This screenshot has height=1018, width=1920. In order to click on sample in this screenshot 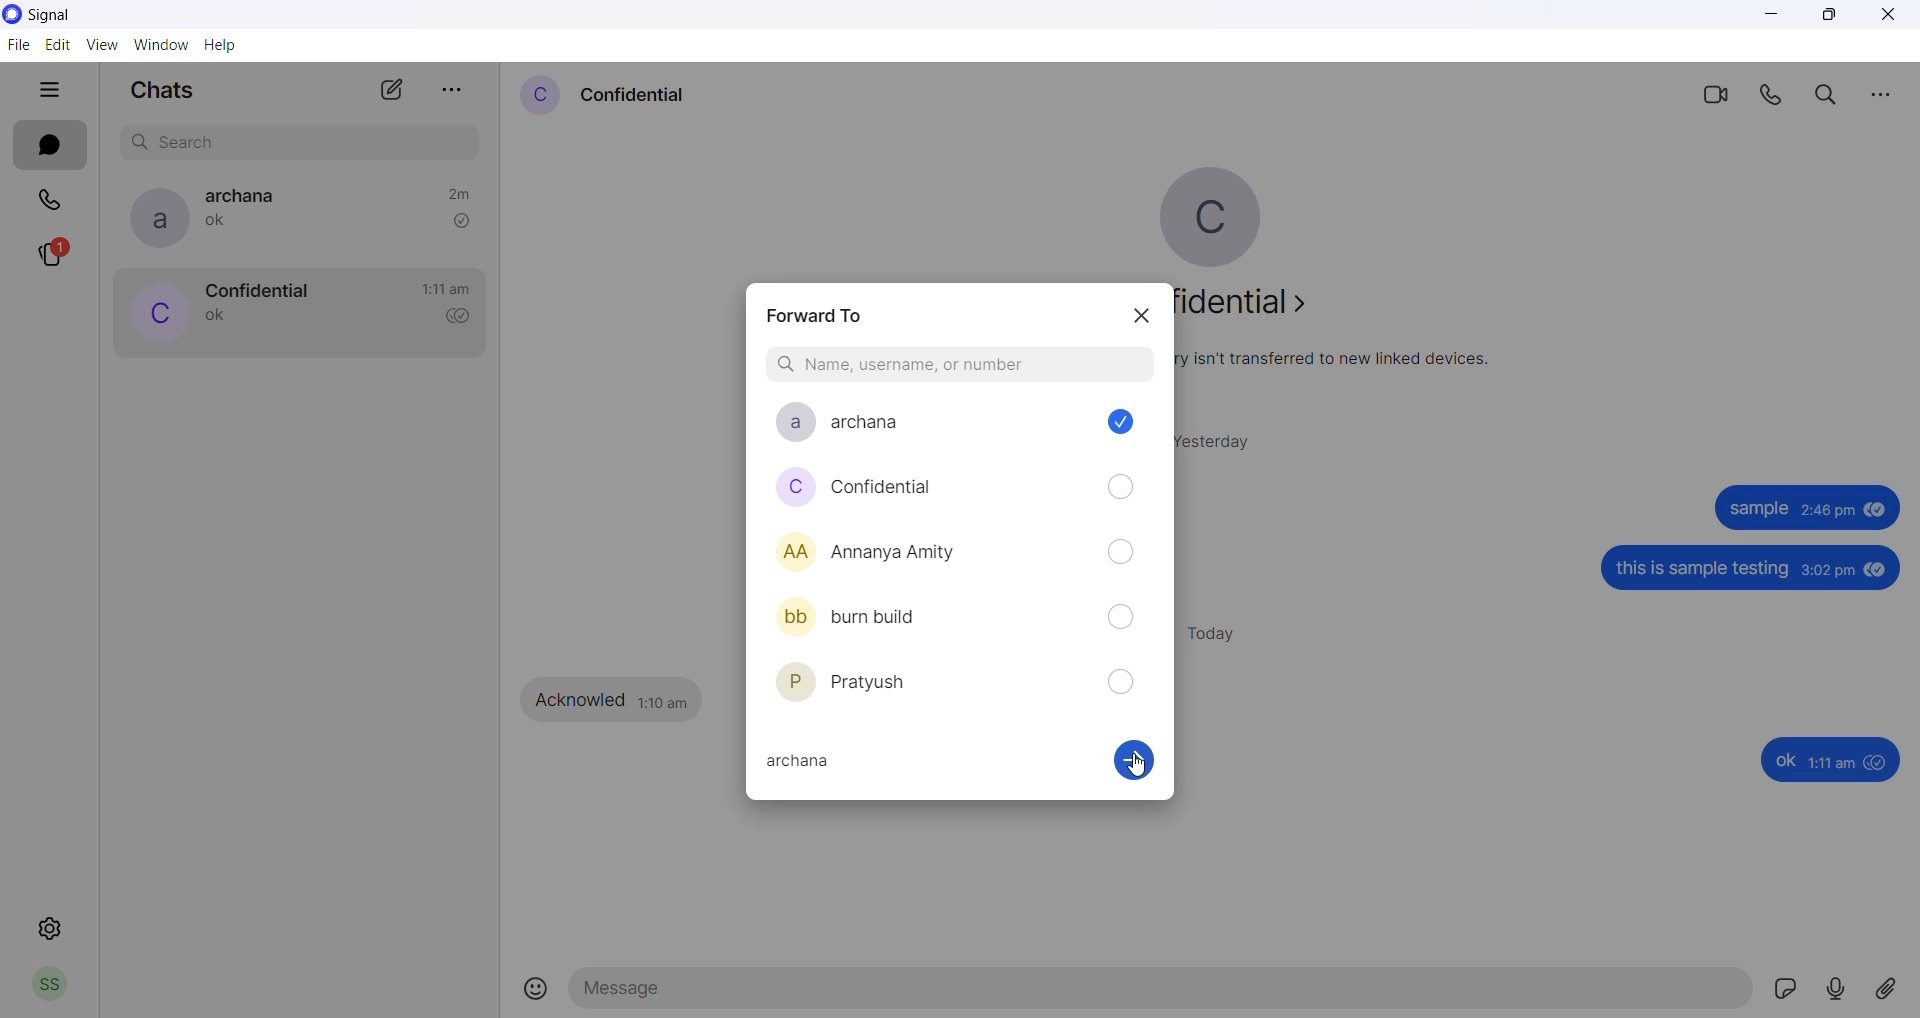, I will do `click(1756, 510)`.